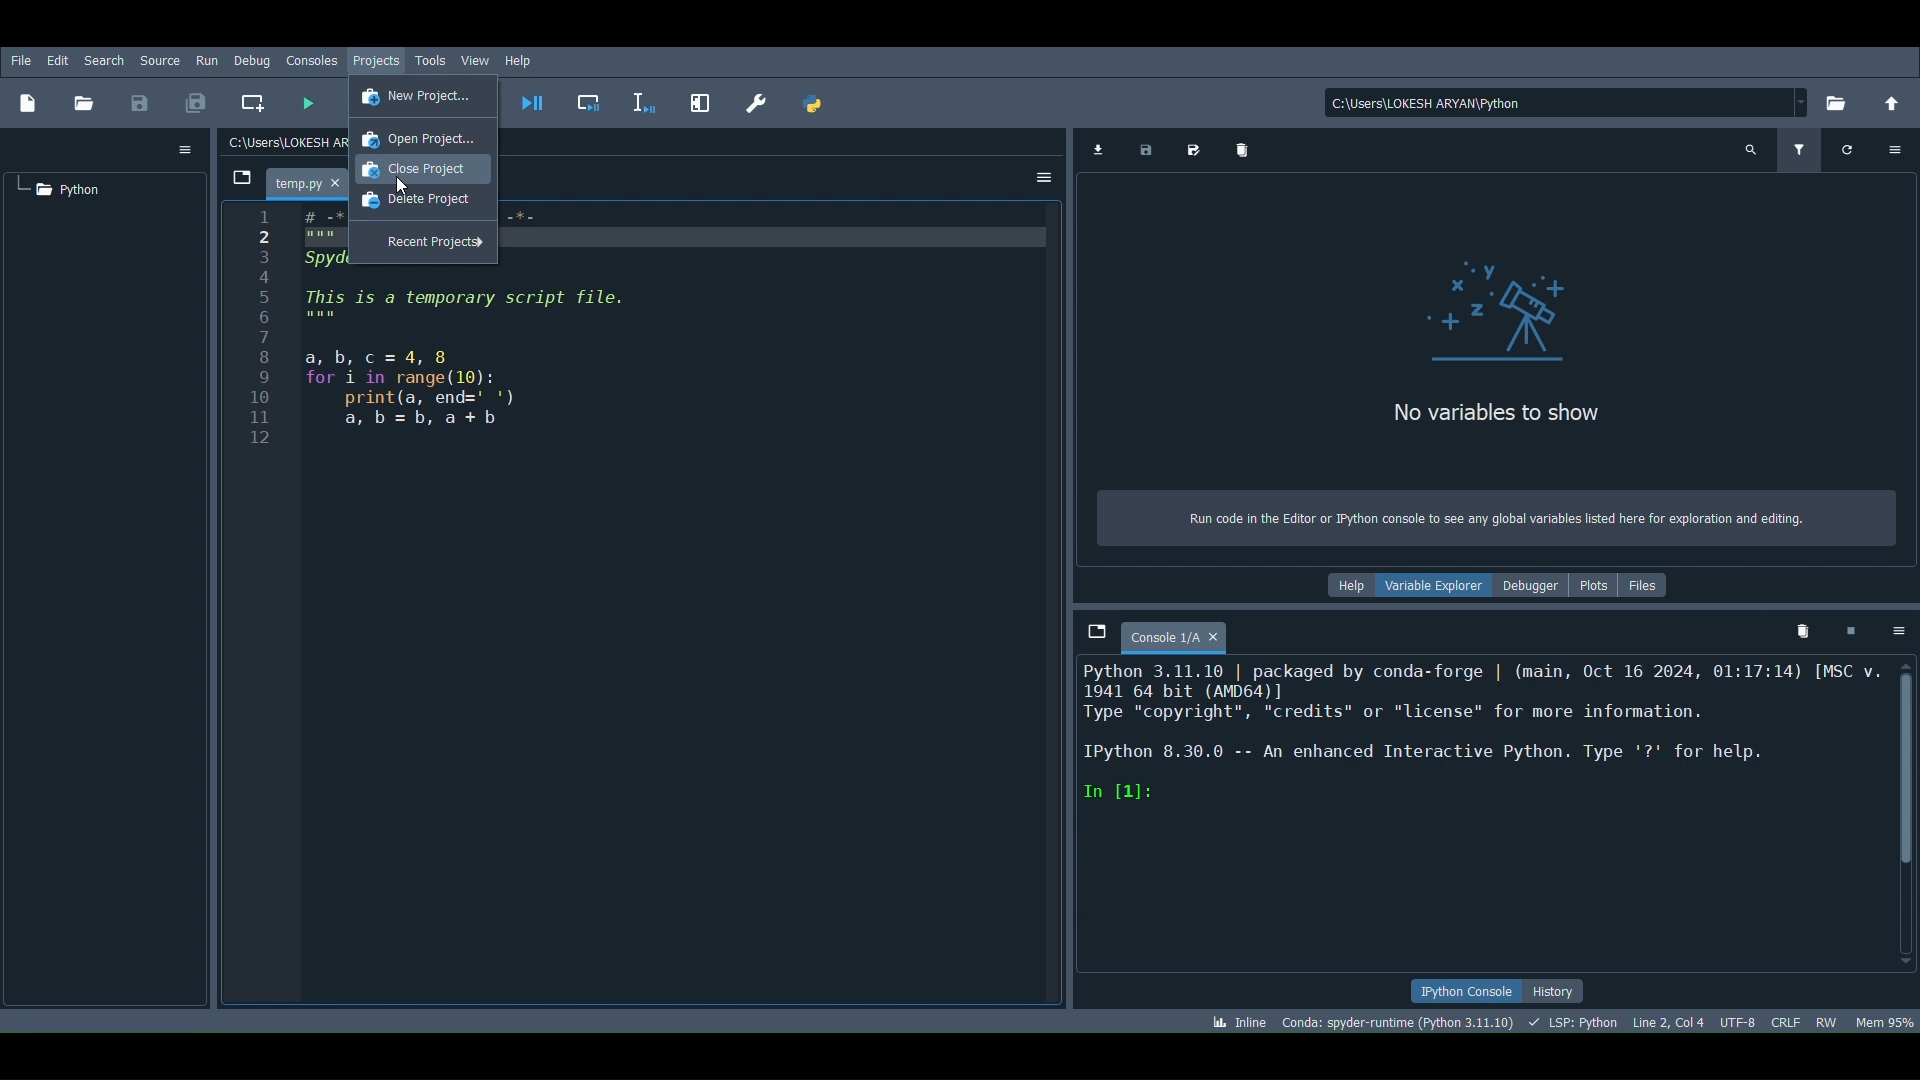 This screenshot has width=1920, height=1080. I want to click on Completions, linting, code folding and symbols status, so click(1576, 1023).